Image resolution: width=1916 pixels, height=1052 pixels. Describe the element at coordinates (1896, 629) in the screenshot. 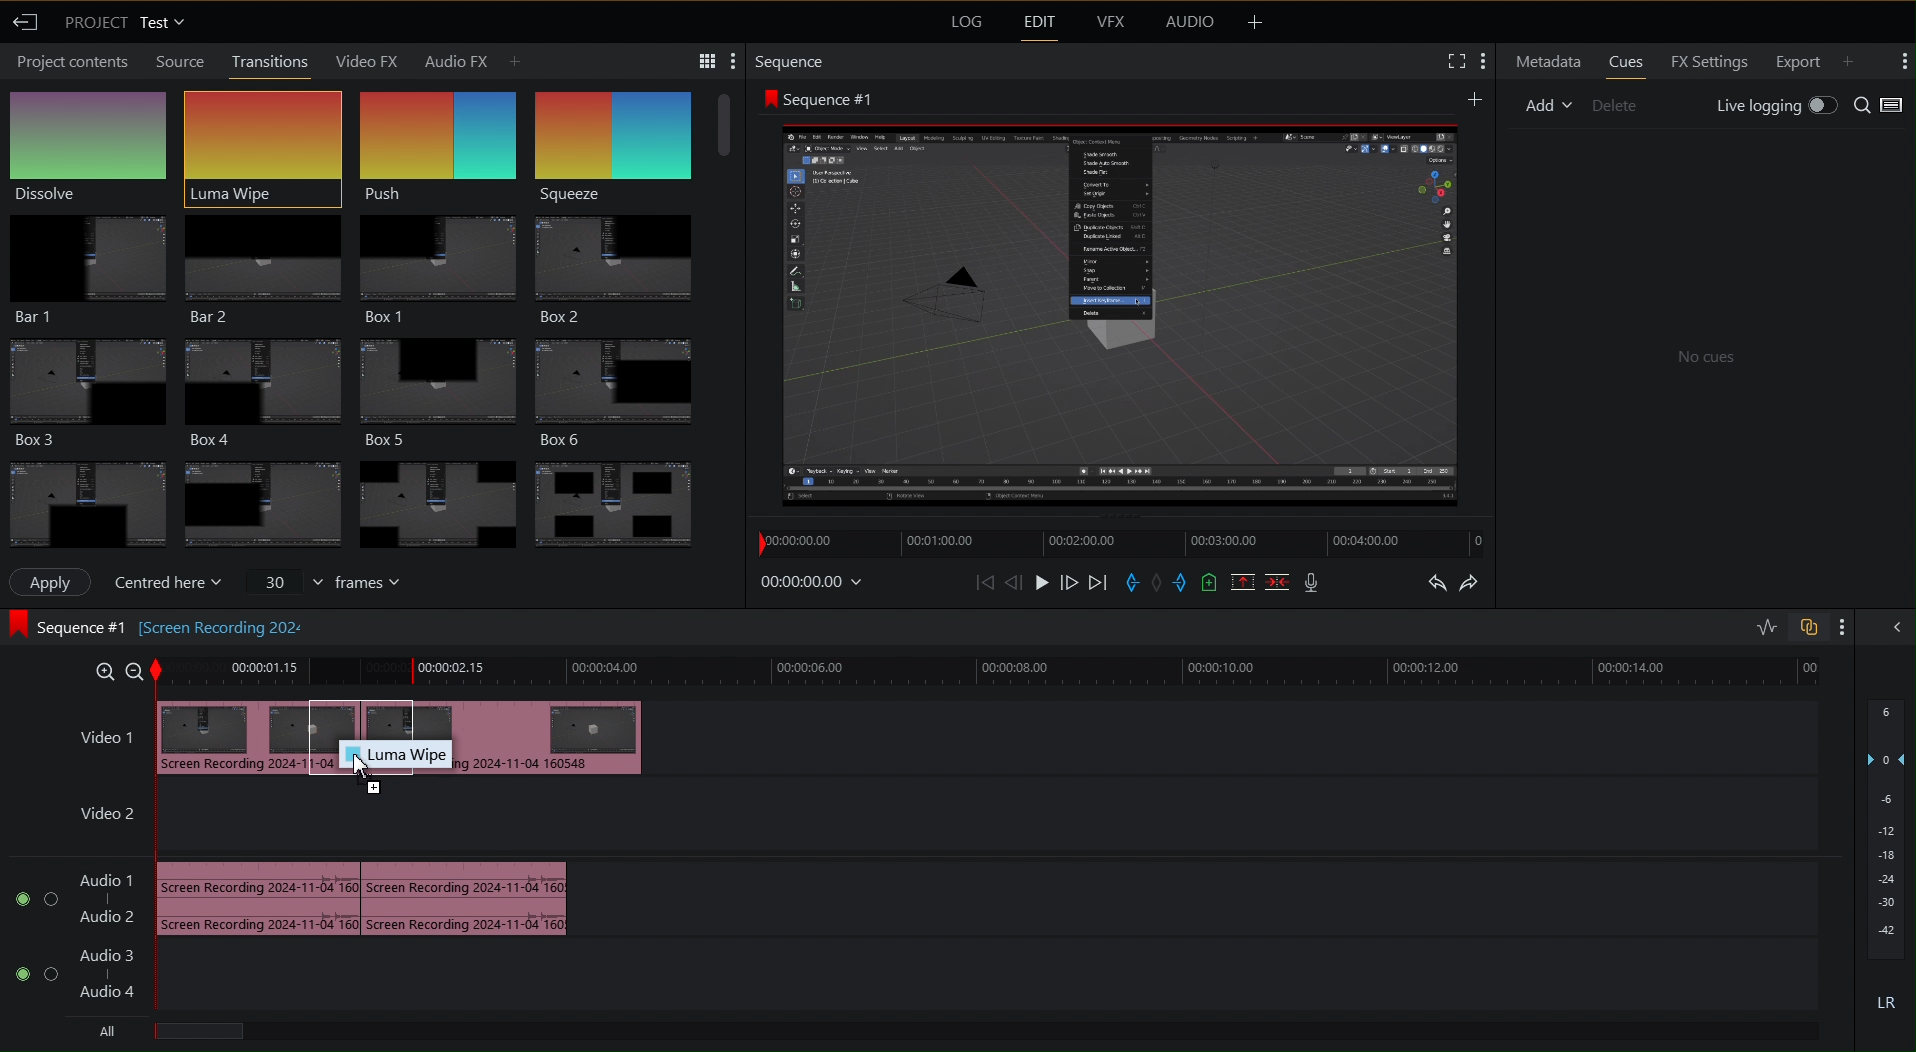

I see `Collapse` at that location.